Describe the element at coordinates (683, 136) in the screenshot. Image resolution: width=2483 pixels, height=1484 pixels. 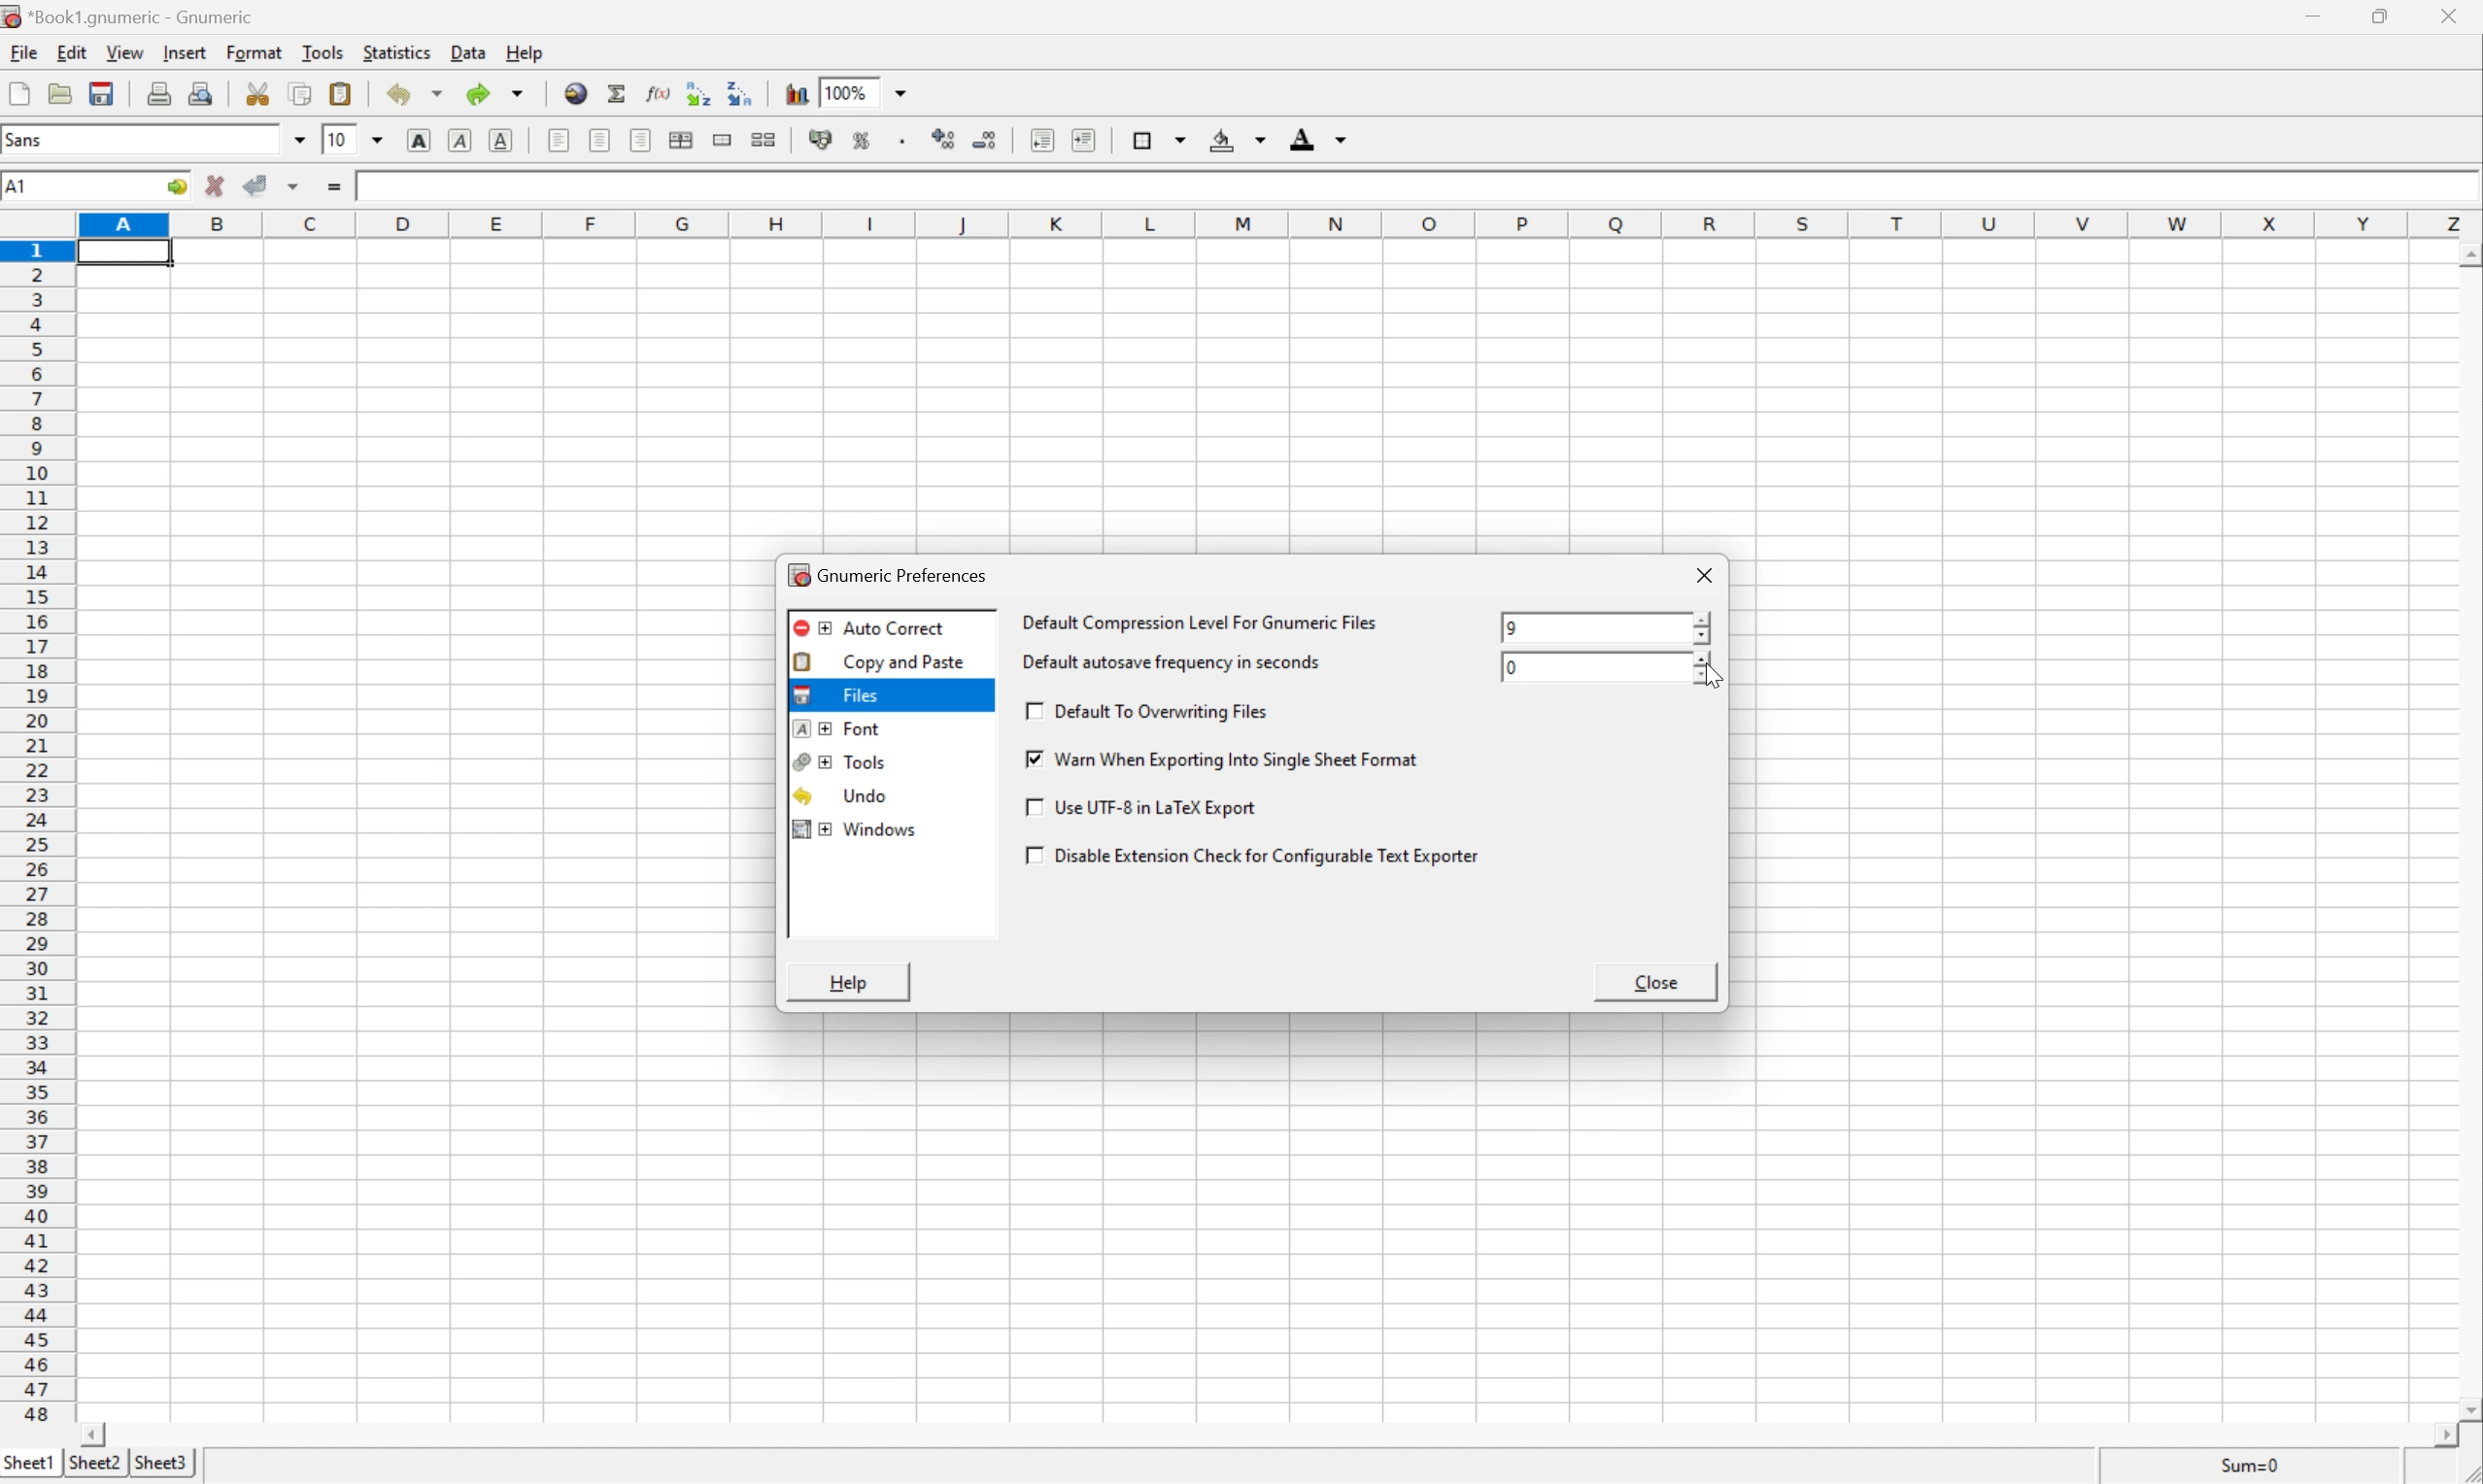
I see `center horizontally across selection` at that location.